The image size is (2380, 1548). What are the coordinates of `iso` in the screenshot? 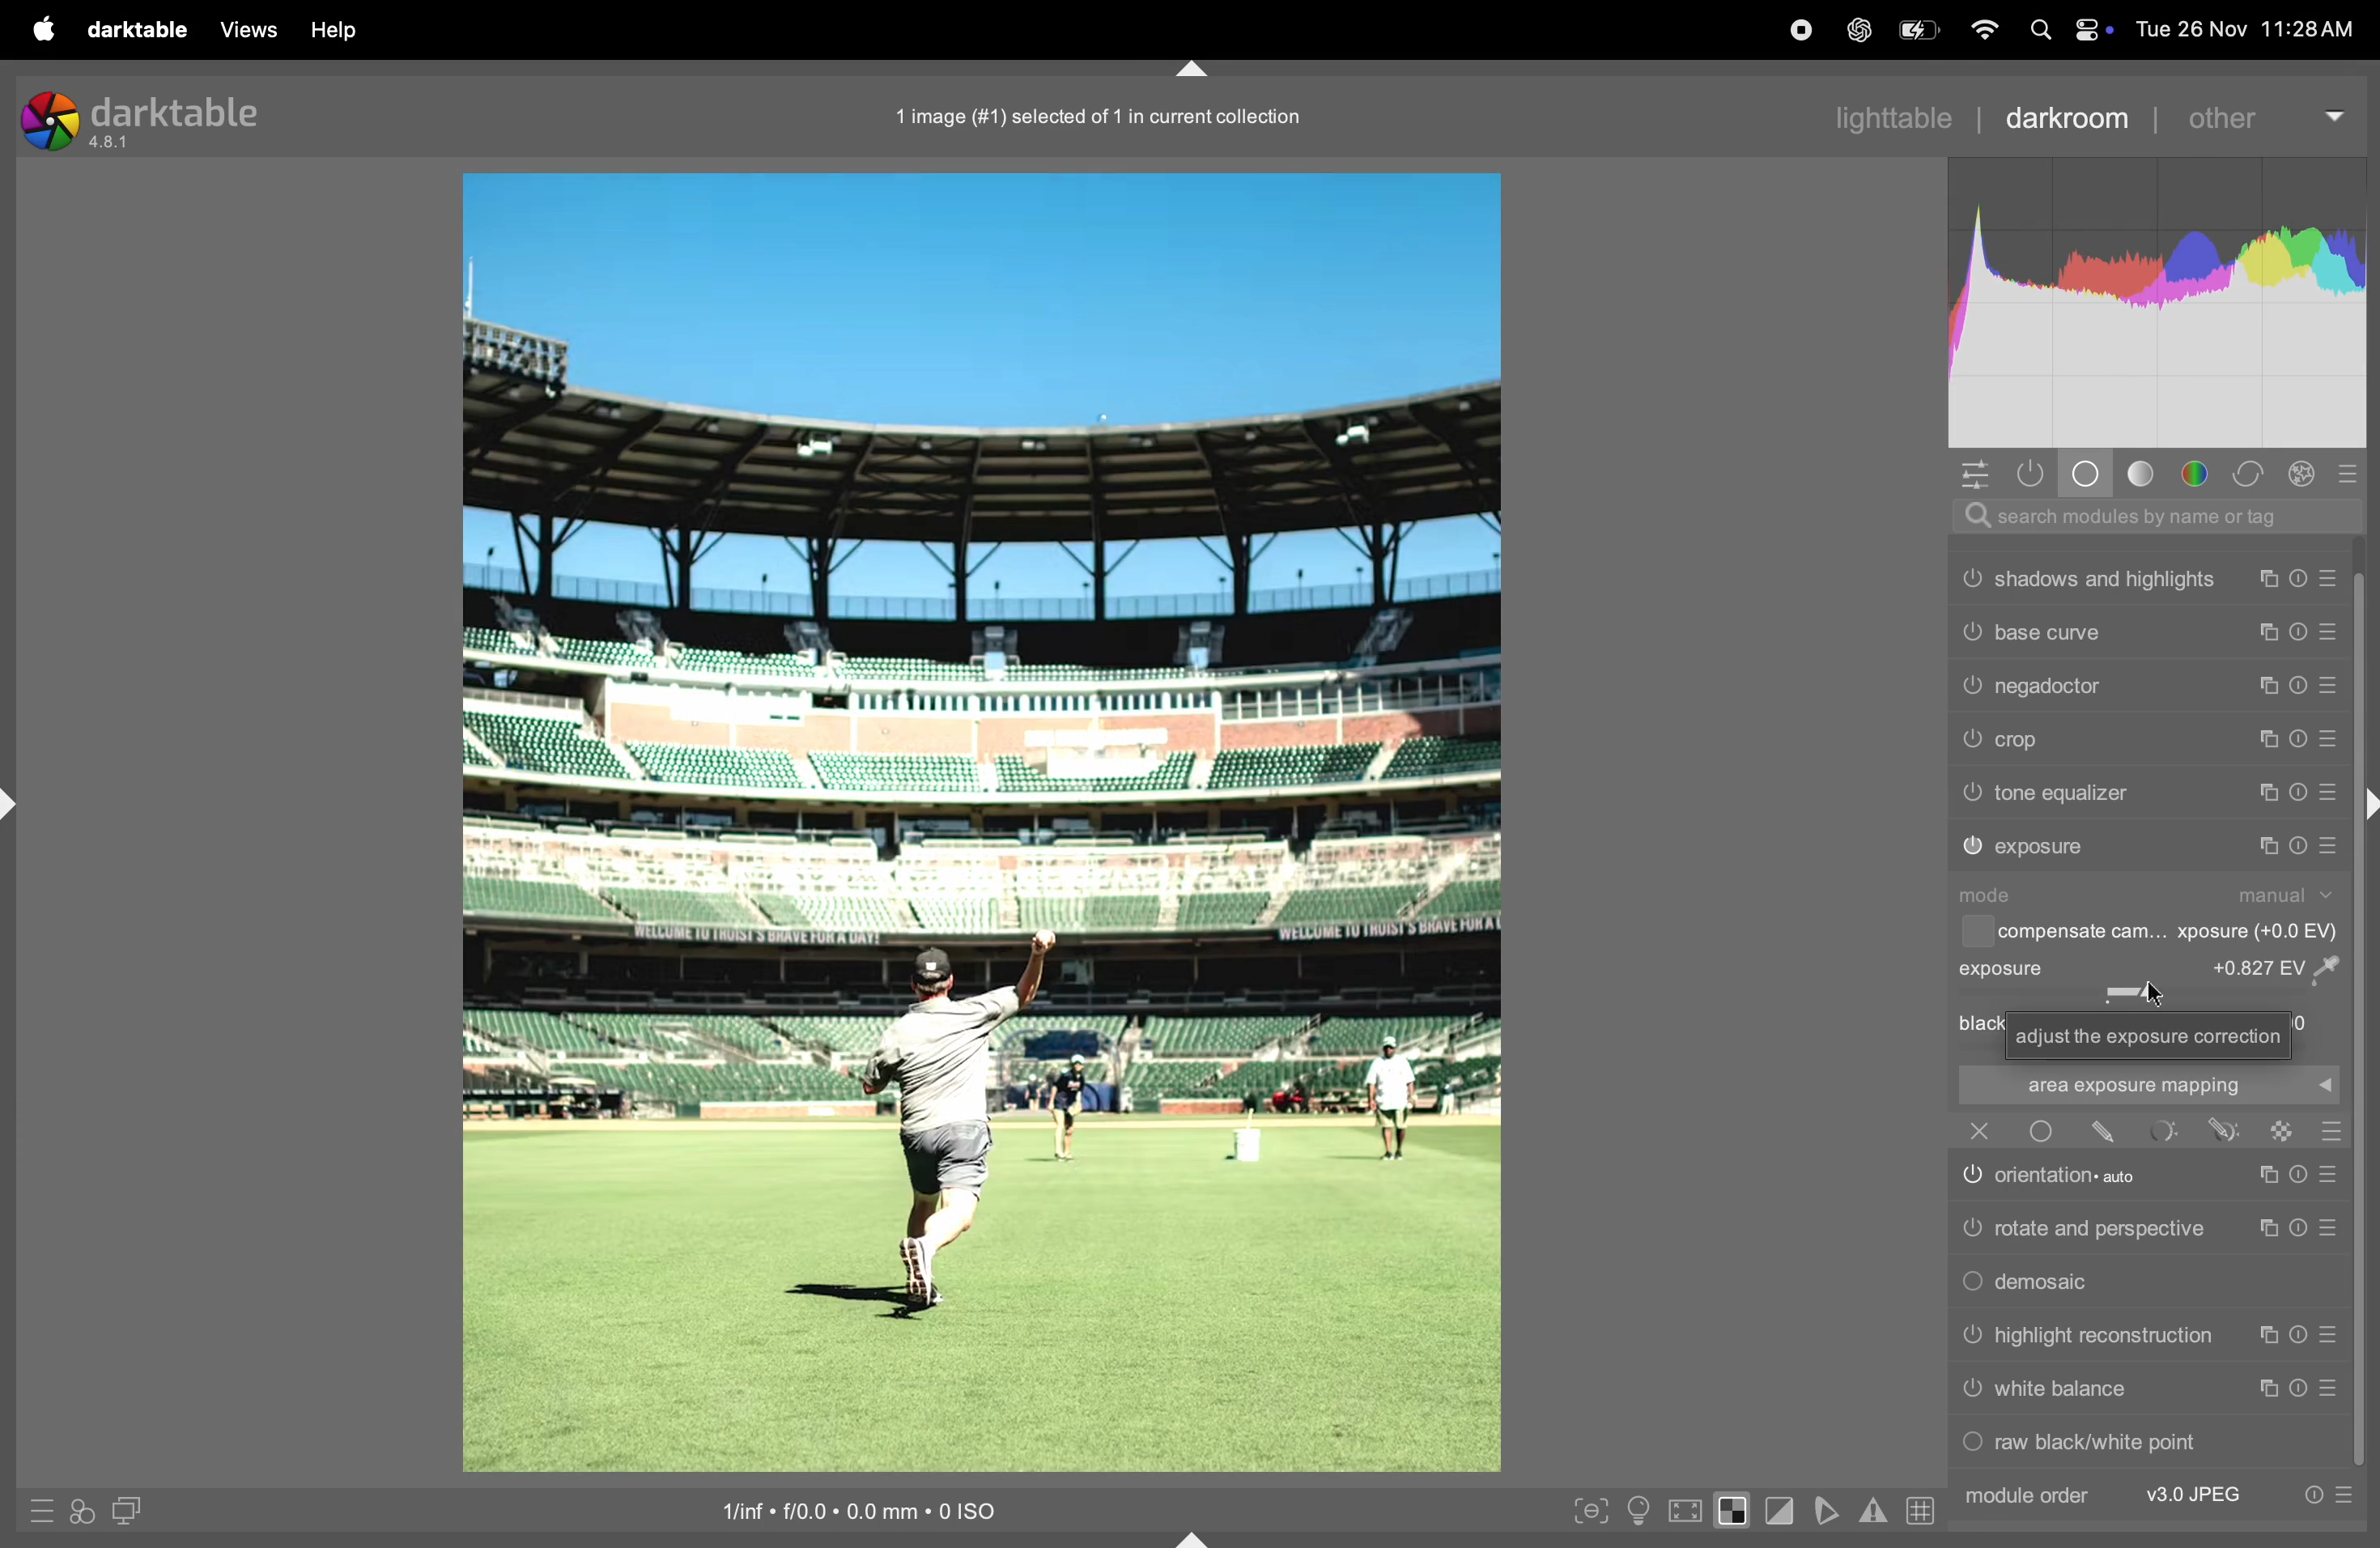 It's located at (848, 1508).